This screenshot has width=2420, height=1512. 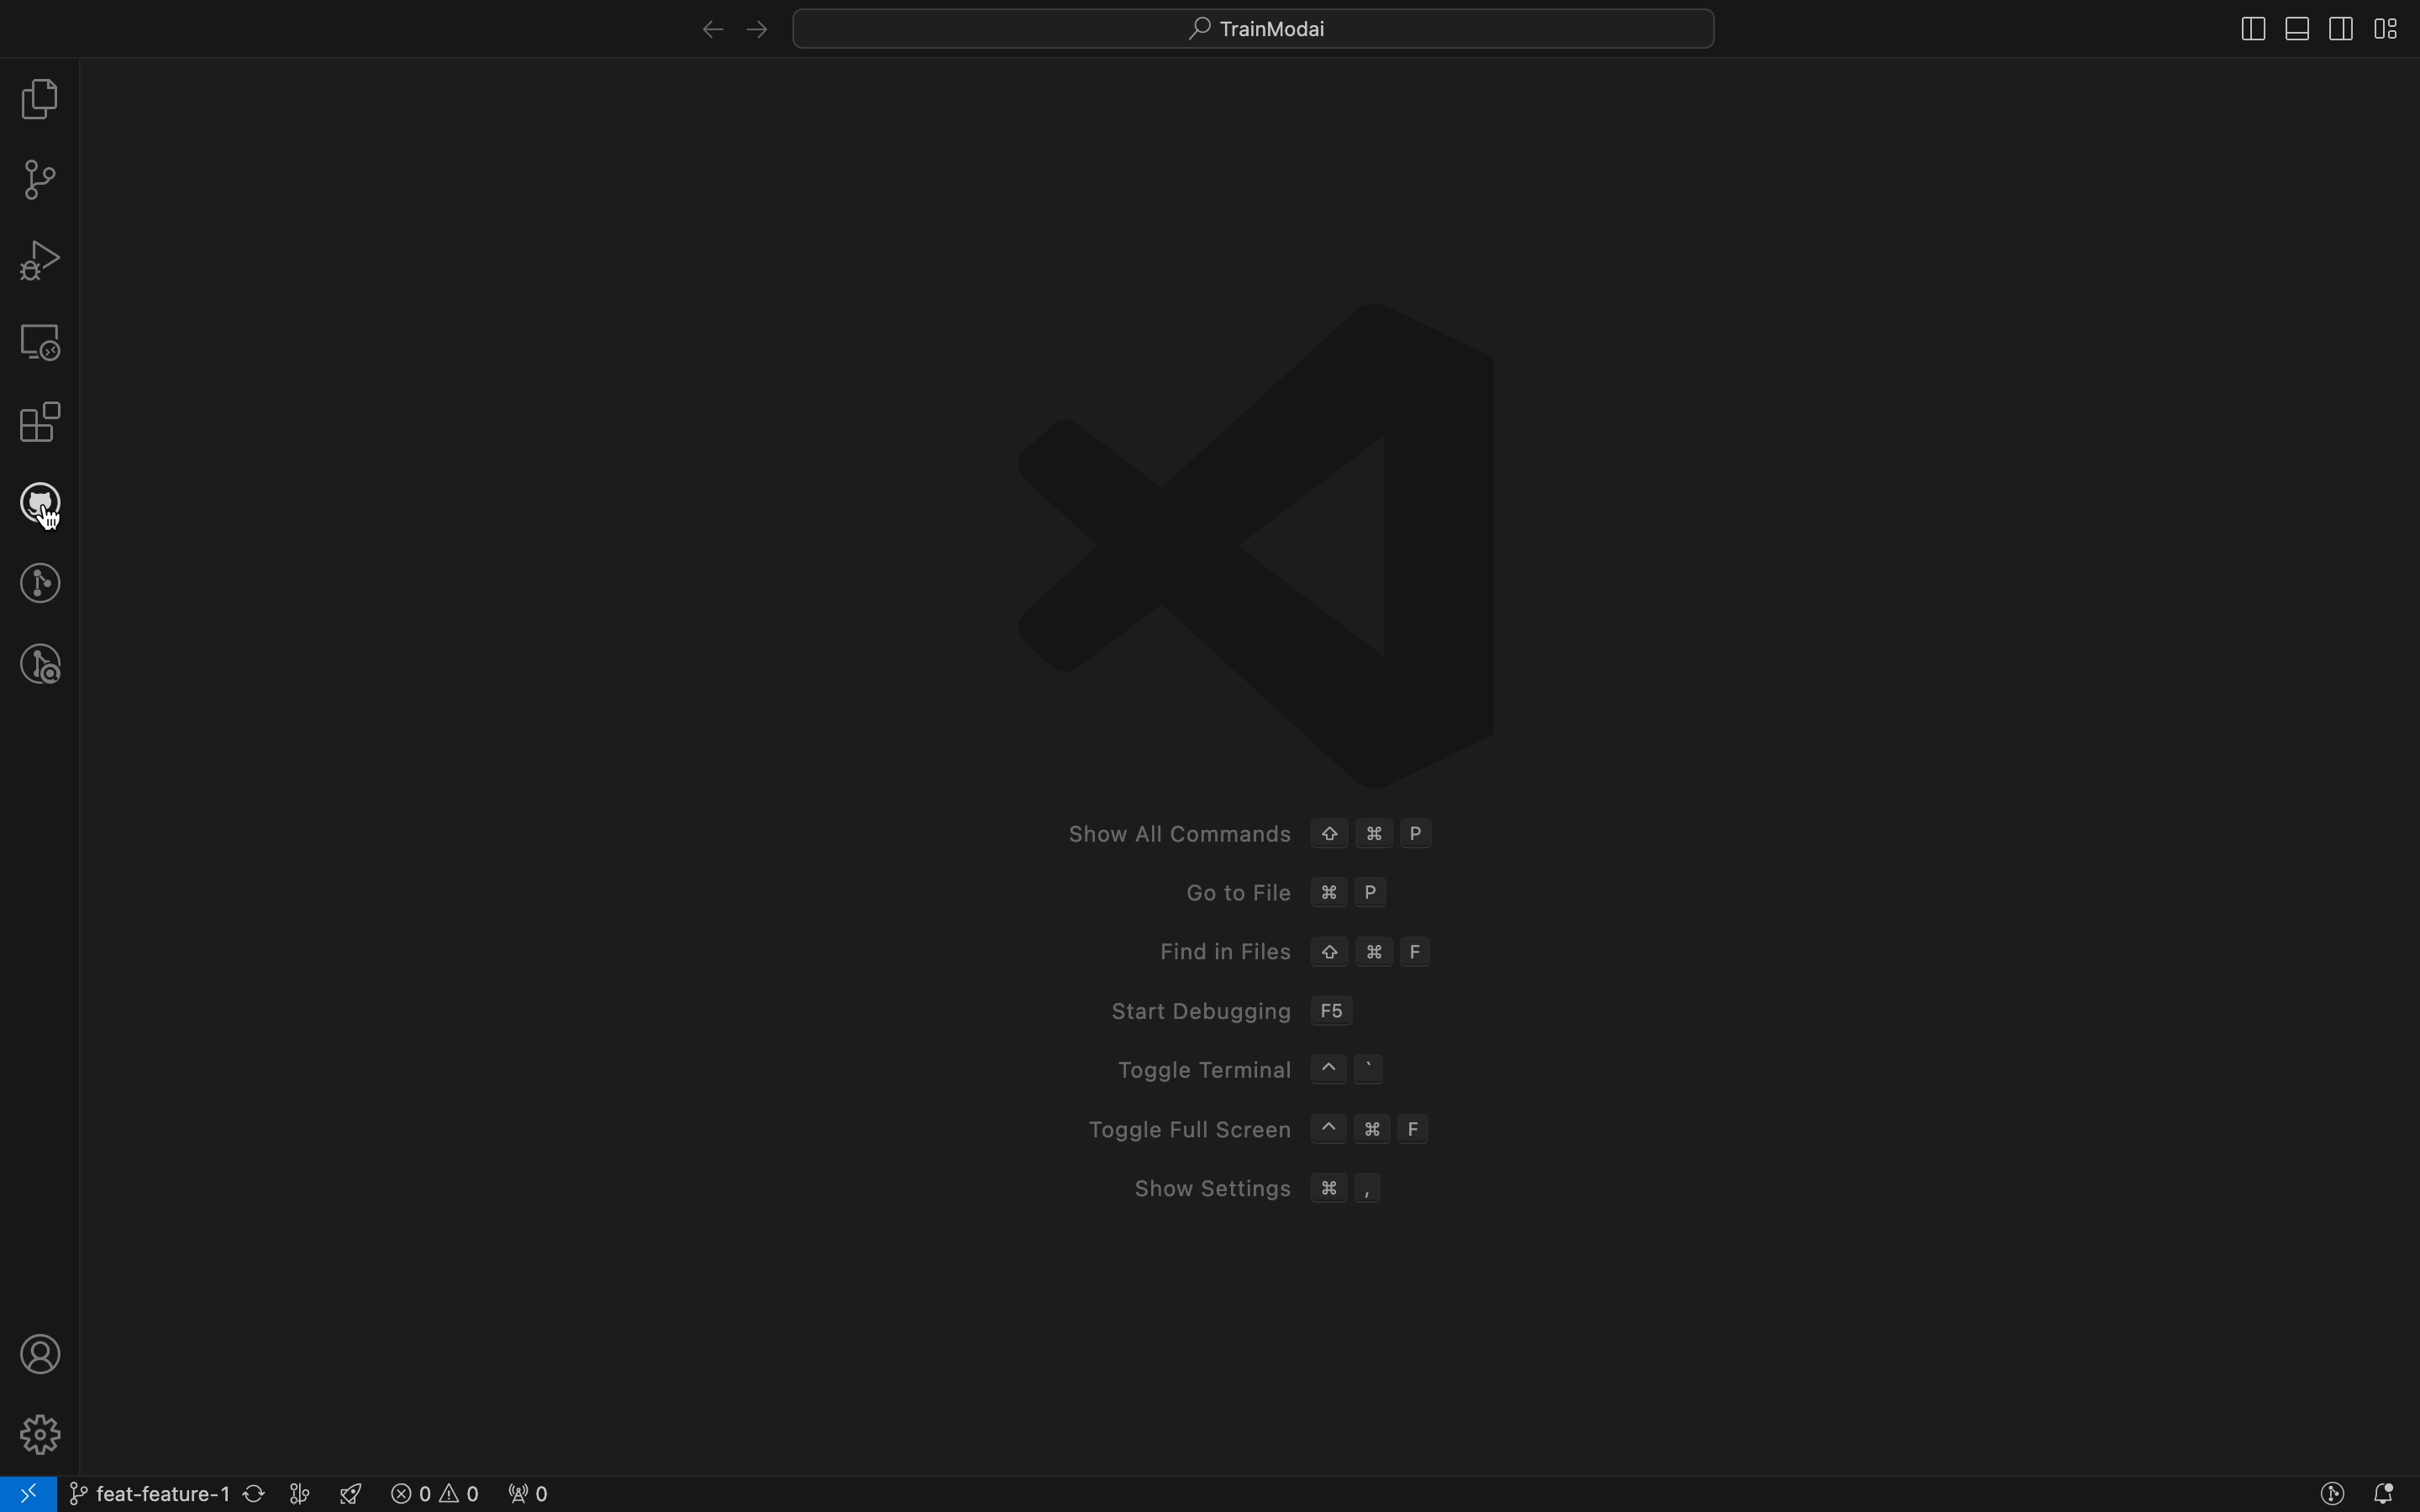 What do you see at coordinates (468, 1494) in the screenshot?
I see `error logs` at bounding box center [468, 1494].